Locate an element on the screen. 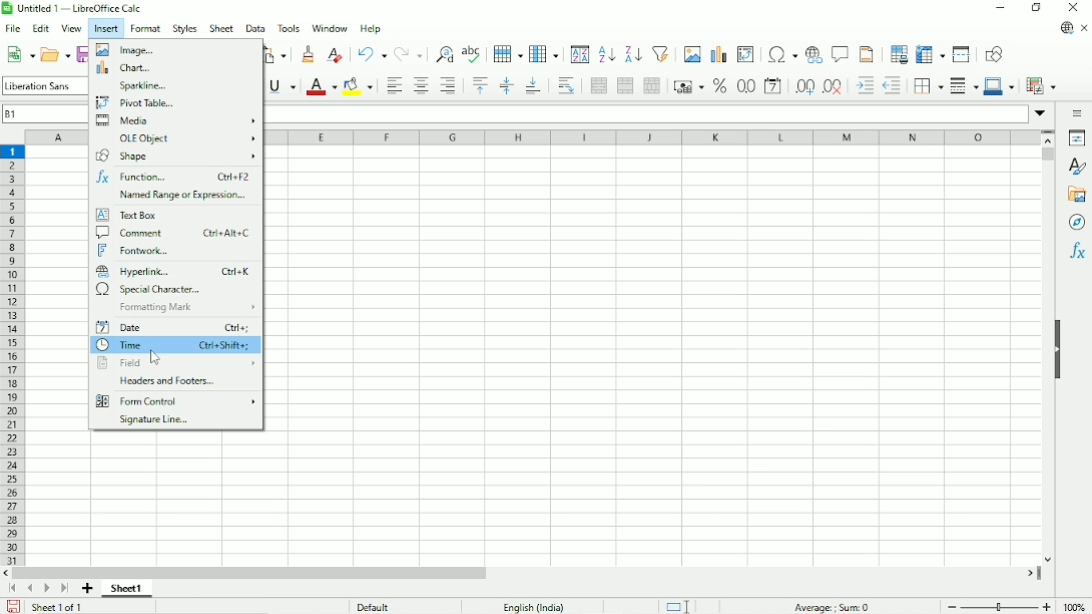 The image size is (1092, 614). Merge and center is located at coordinates (599, 86).